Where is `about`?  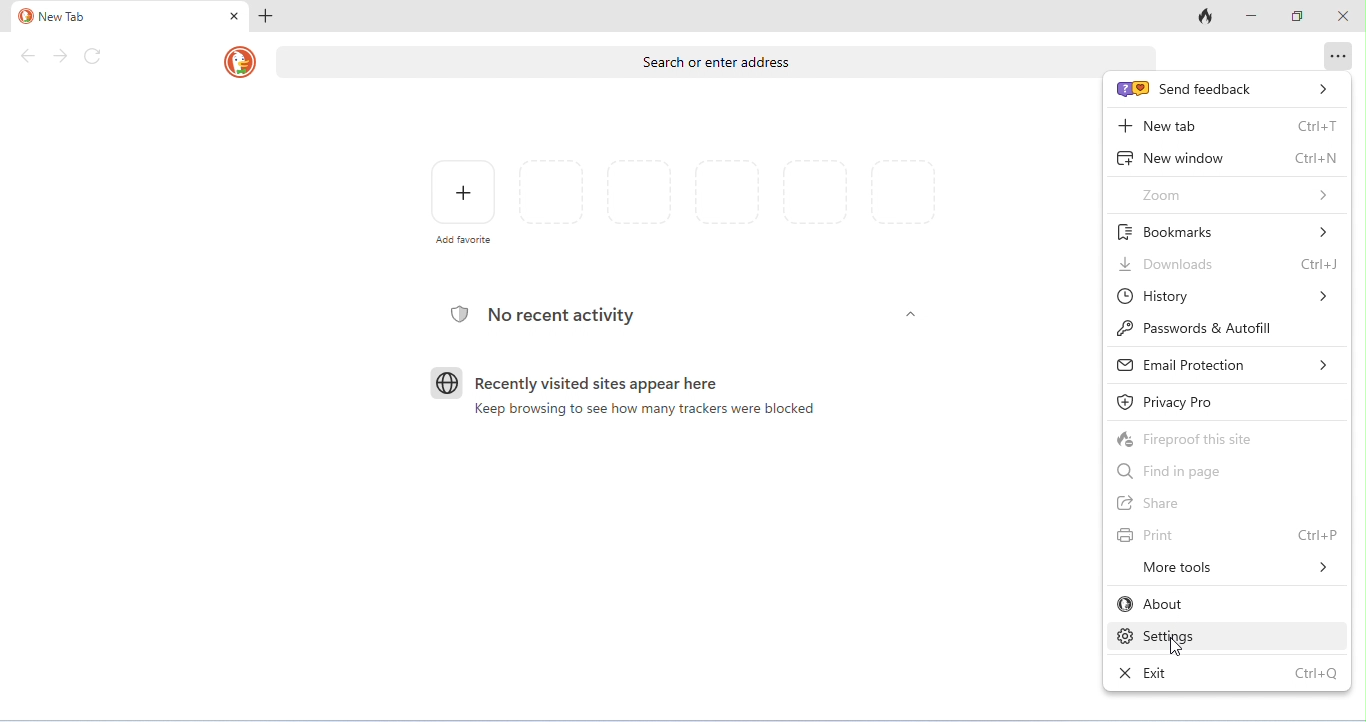 about is located at coordinates (1227, 604).